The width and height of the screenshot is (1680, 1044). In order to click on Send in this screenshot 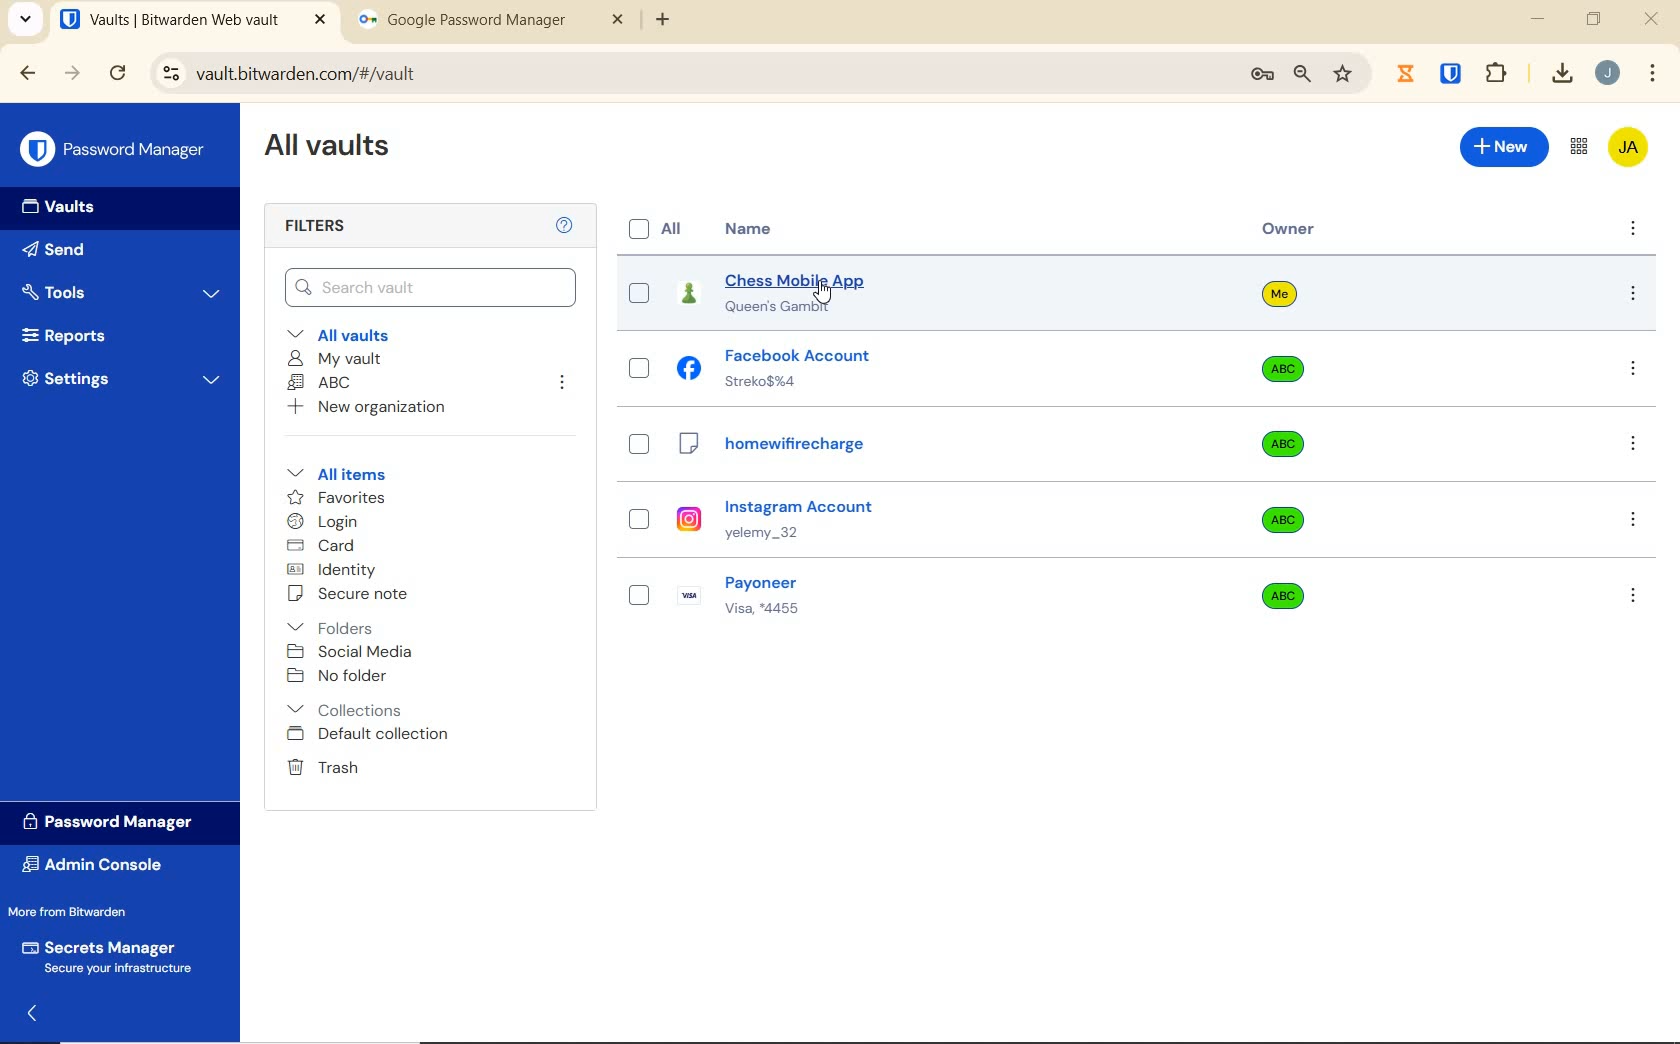, I will do `click(66, 249)`.